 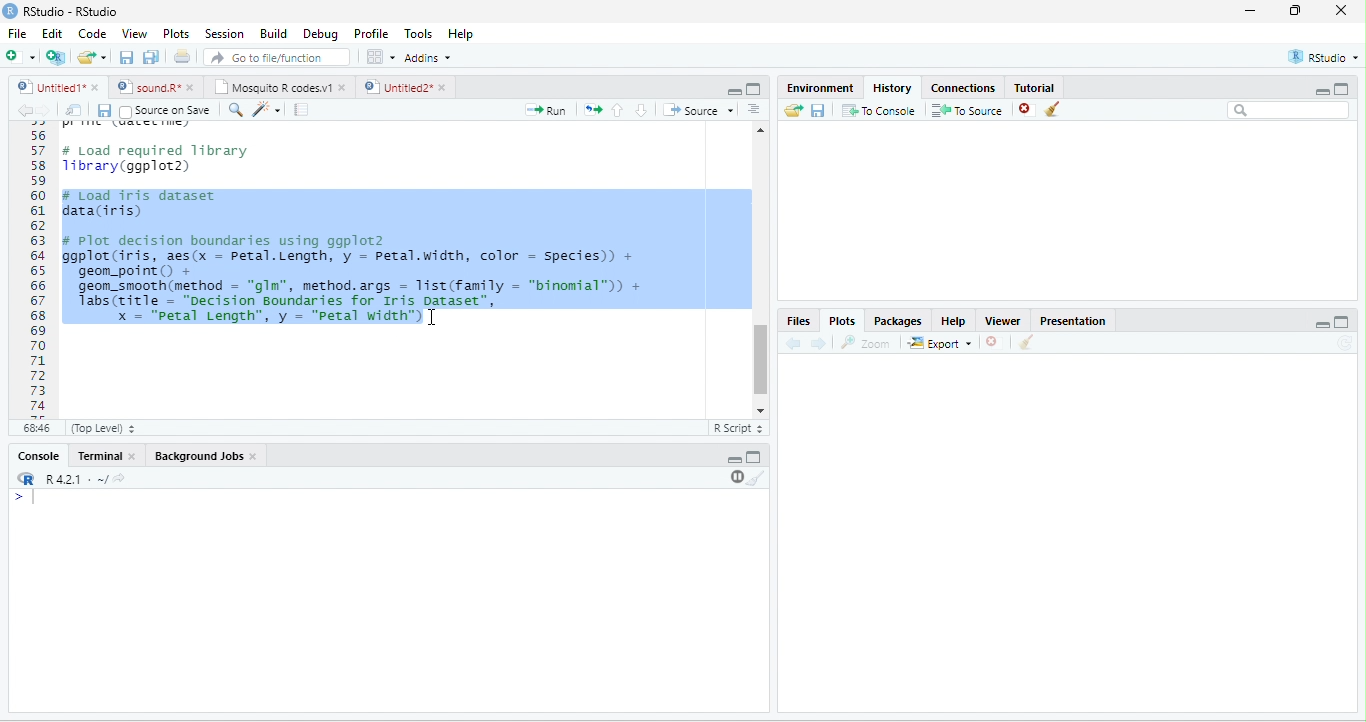 What do you see at coordinates (97, 455) in the screenshot?
I see `Terminal` at bounding box center [97, 455].